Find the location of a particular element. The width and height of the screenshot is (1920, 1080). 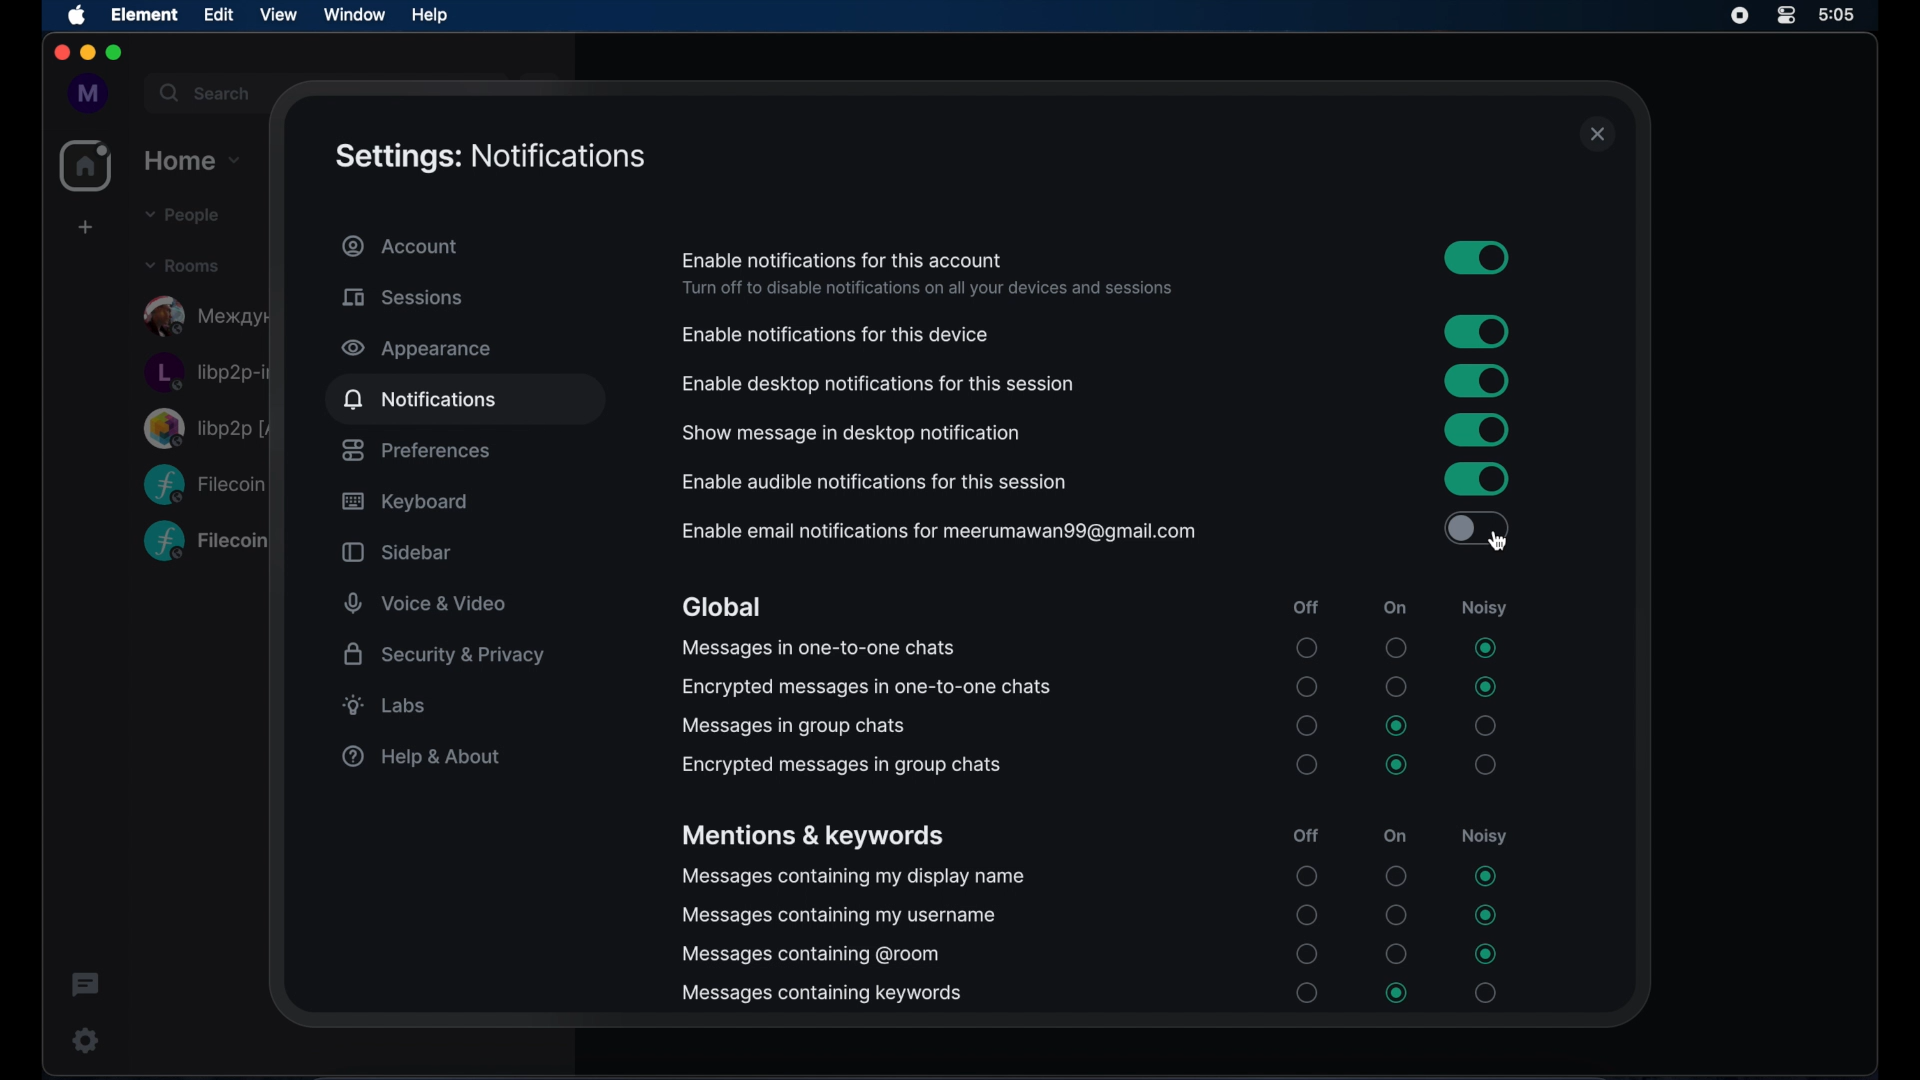

voice and video is located at coordinates (426, 604).